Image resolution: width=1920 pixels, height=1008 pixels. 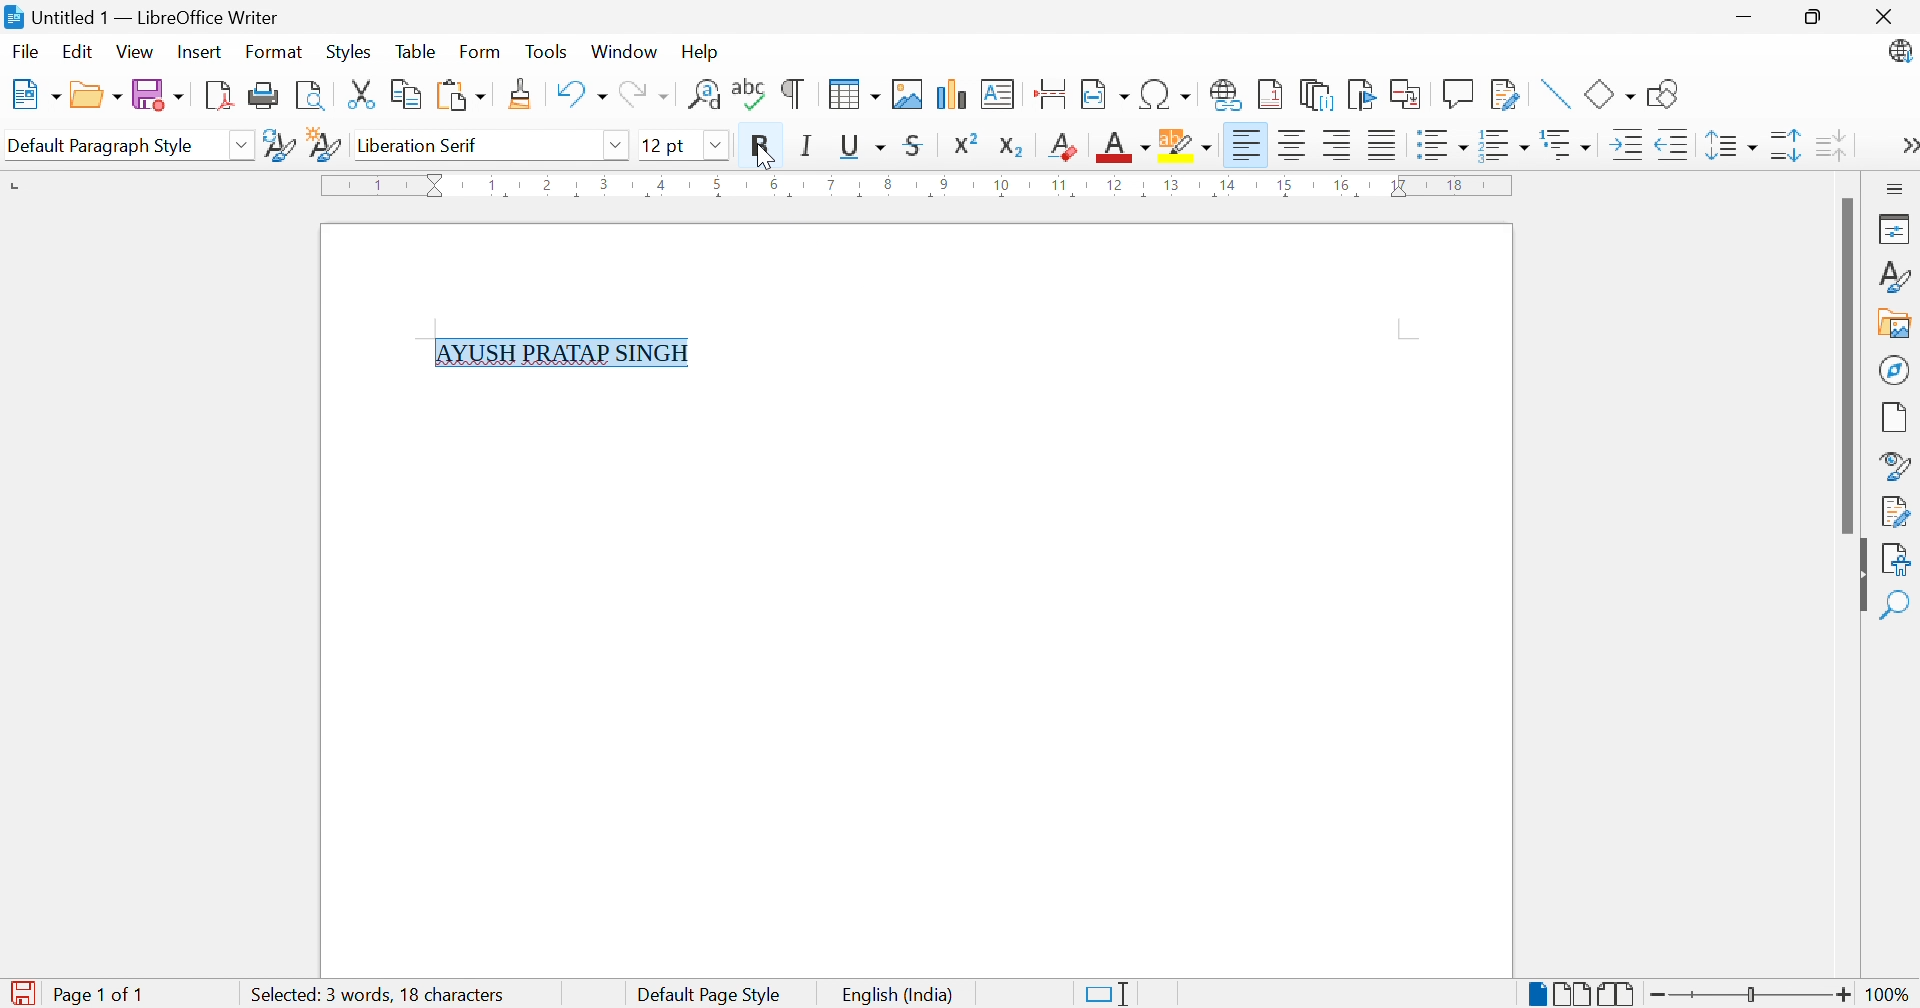 I want to click on Check Spelling, so click(x=747, y=96).